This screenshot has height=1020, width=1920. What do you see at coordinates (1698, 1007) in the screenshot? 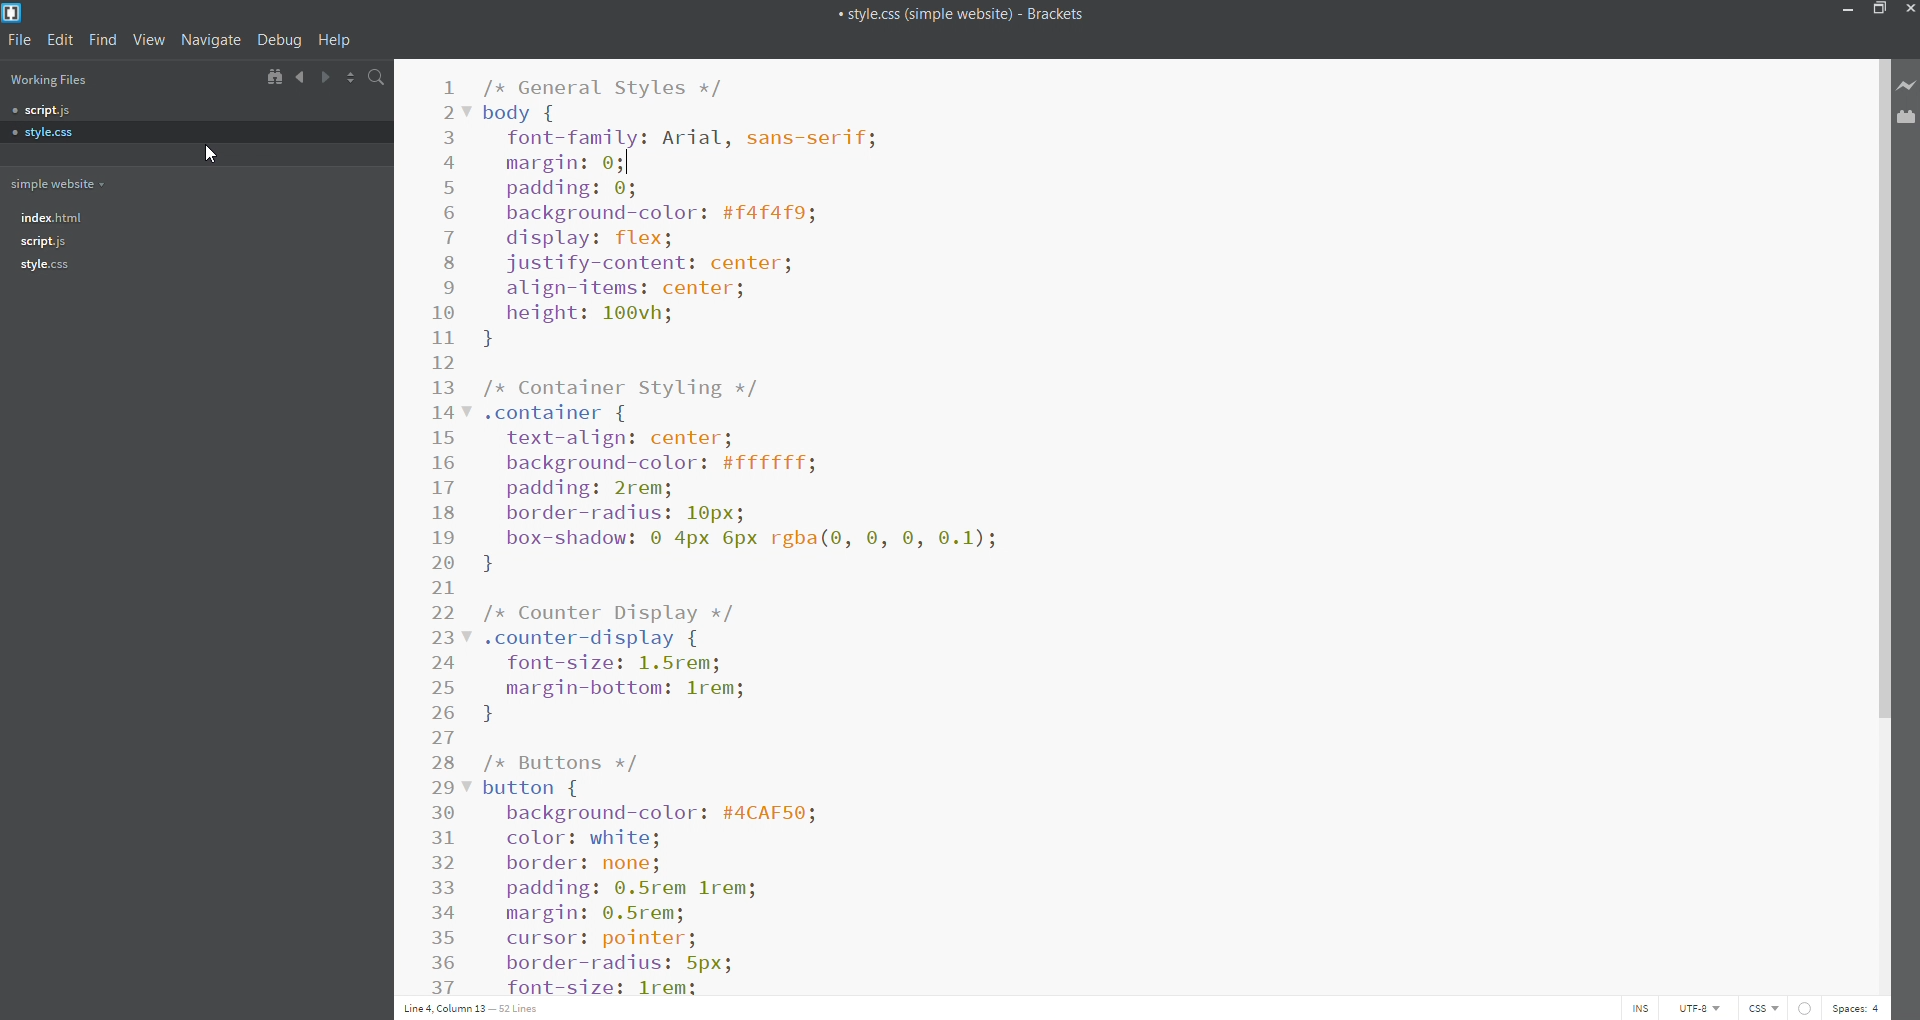
I see `utf-8` at bounding box center [1698, 1007].